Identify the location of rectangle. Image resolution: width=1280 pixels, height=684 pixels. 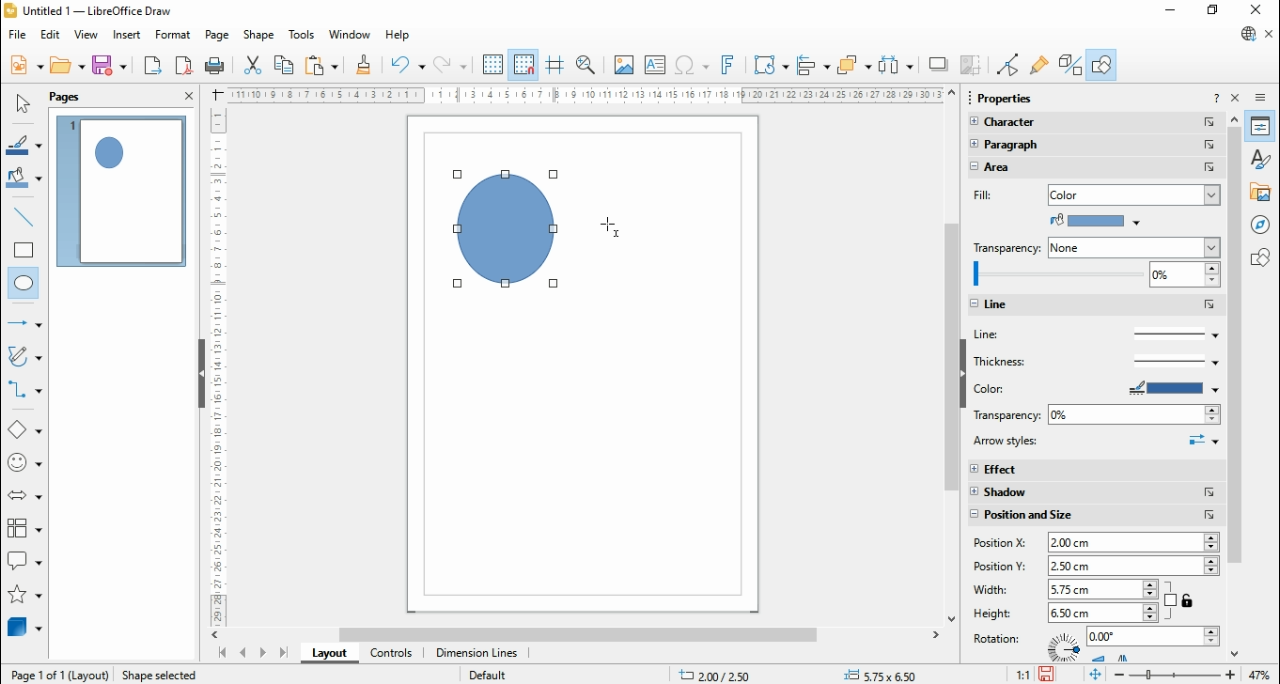
(24, 249).